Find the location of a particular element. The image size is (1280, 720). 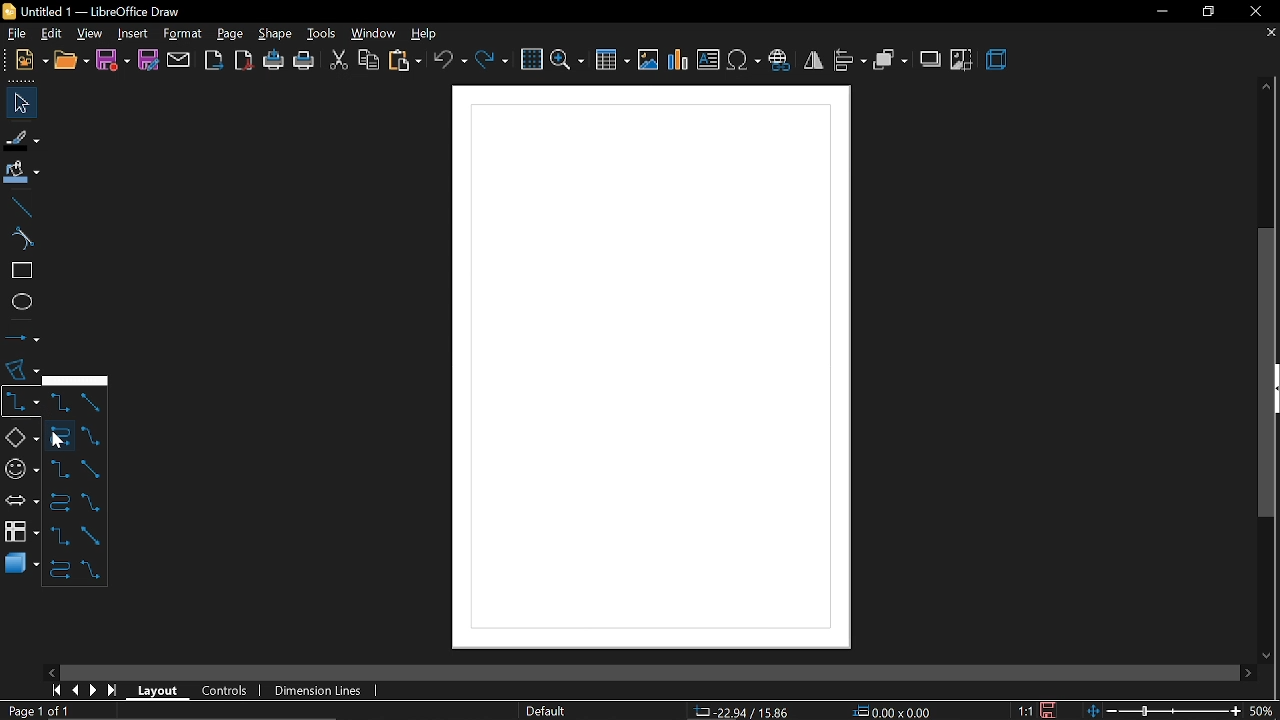

align is located at coordinates (850, 62).